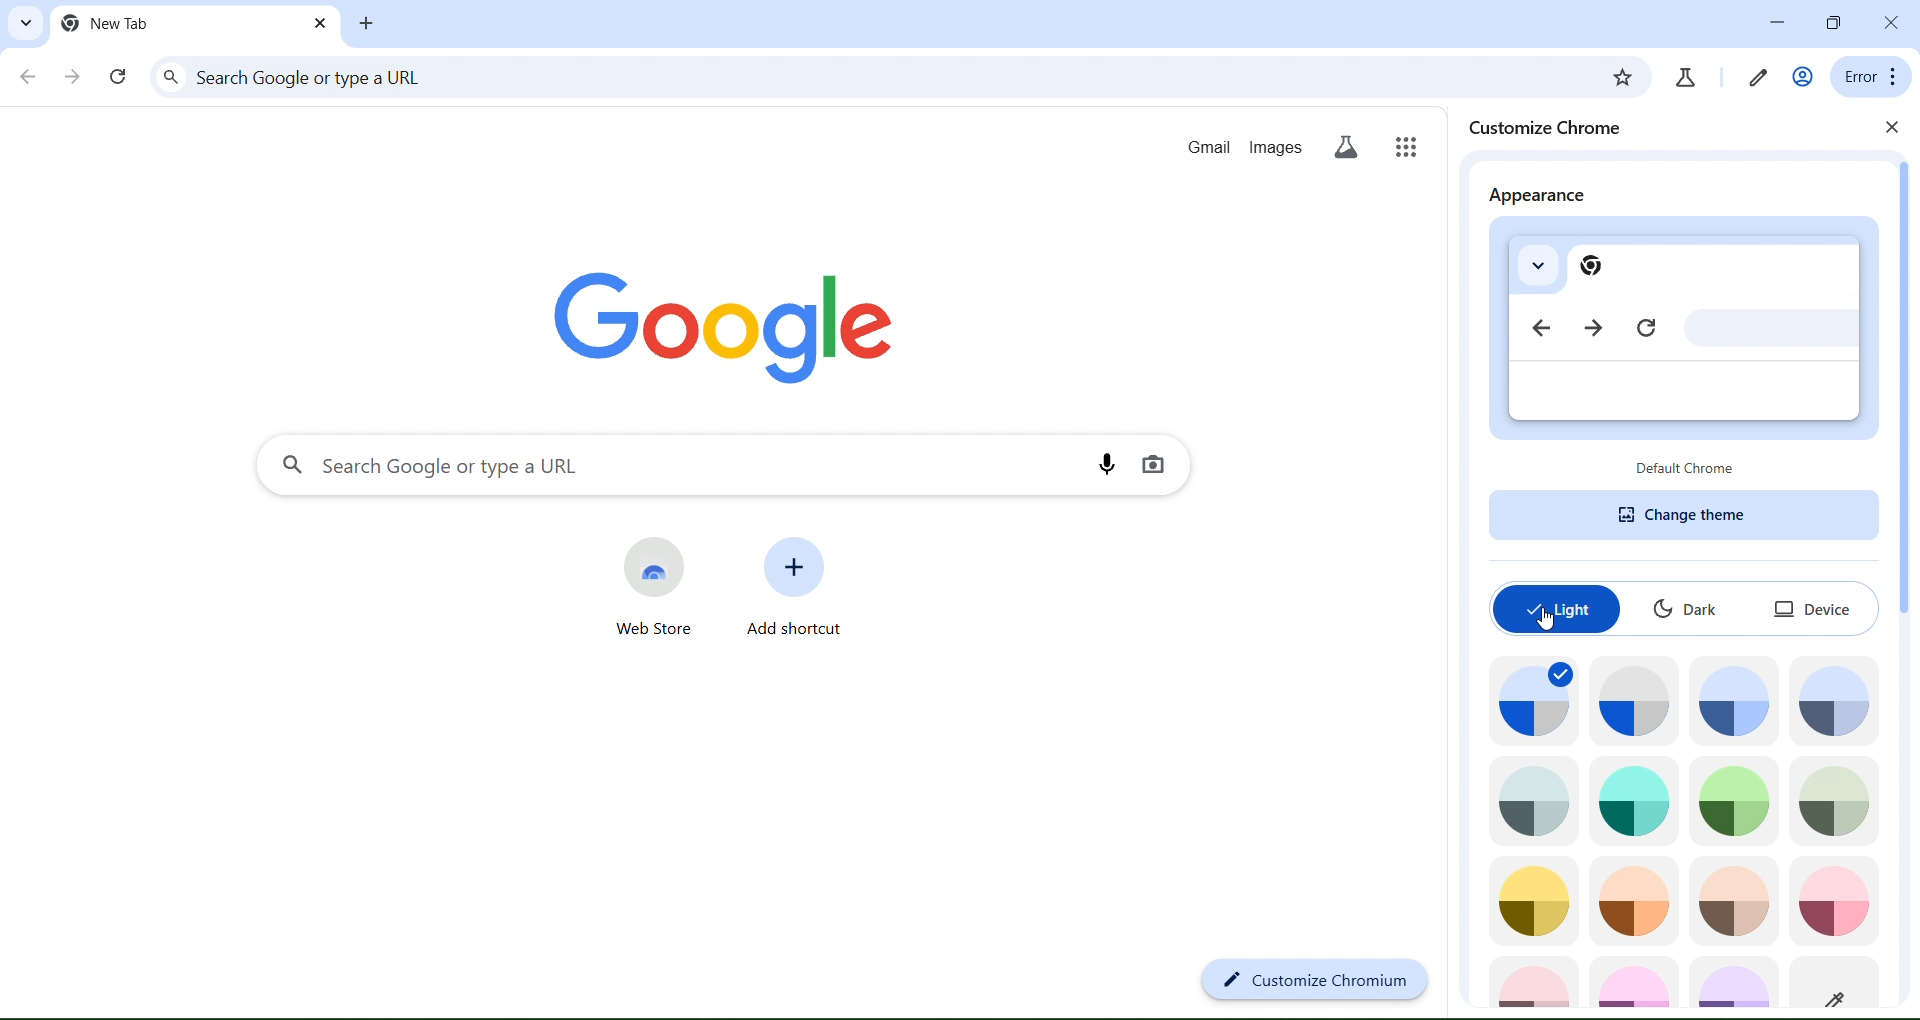 The image size is (1920, 1020). I want to click on close, so click(1894, 129).